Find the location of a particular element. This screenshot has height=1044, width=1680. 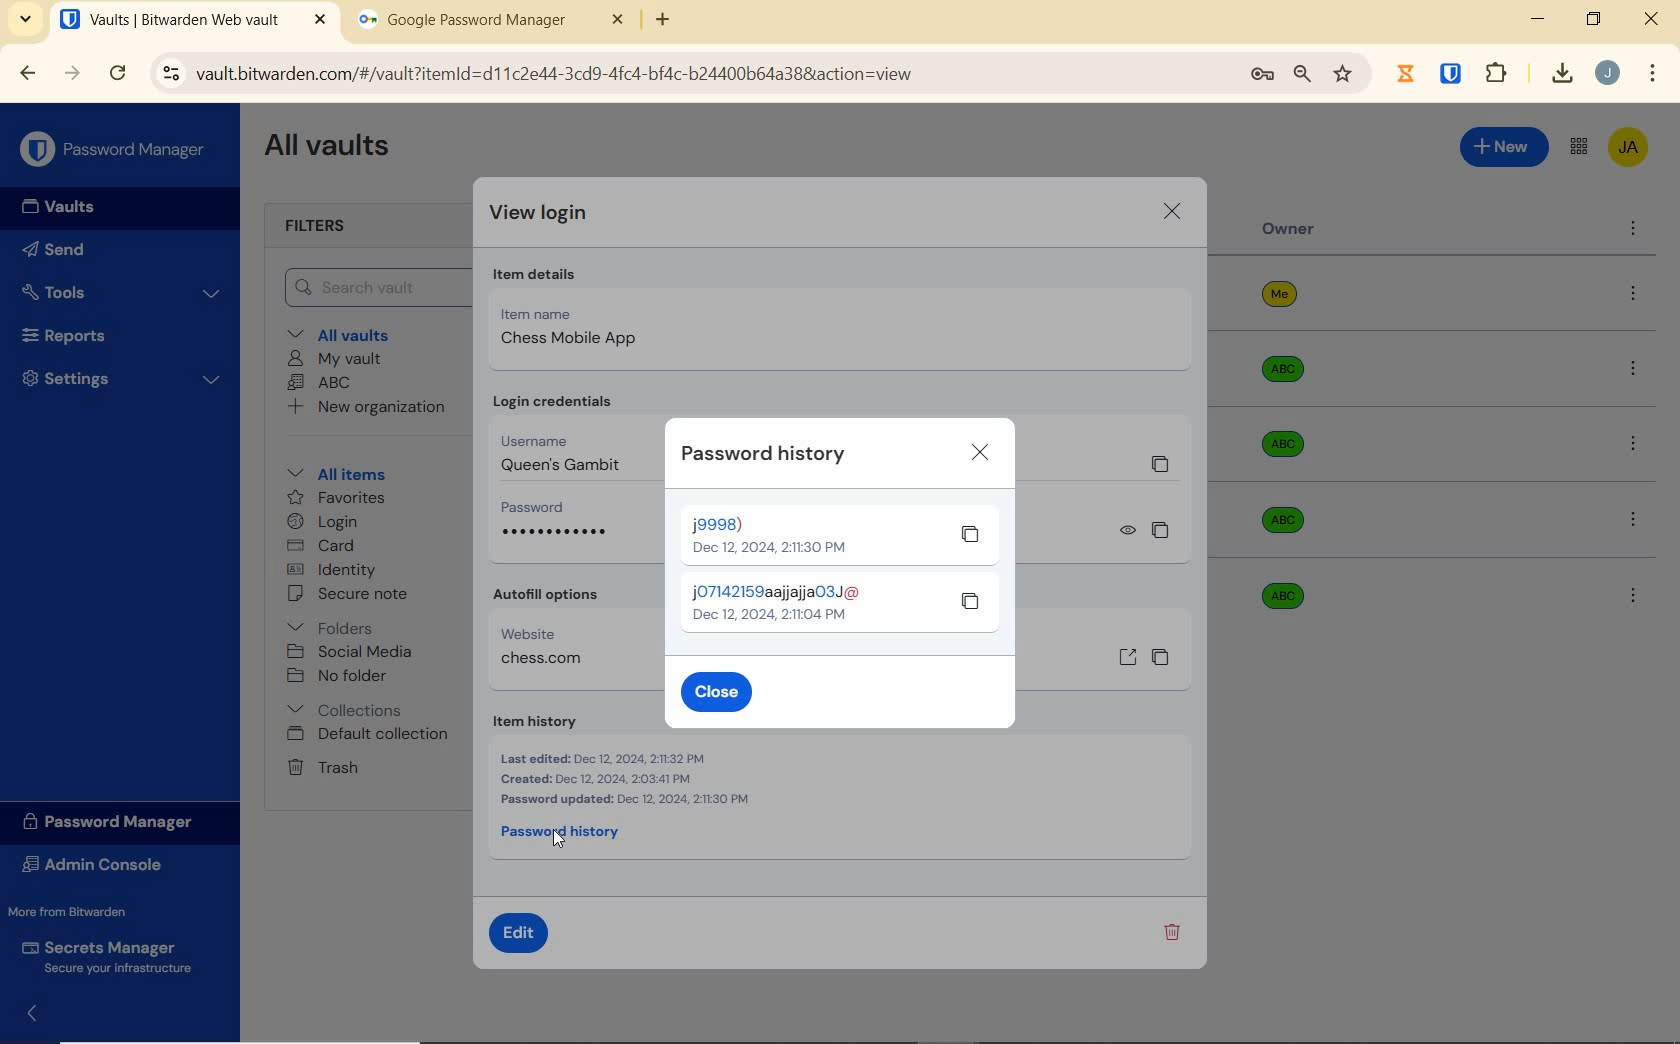

address bar is located at coordinates (685, 77).